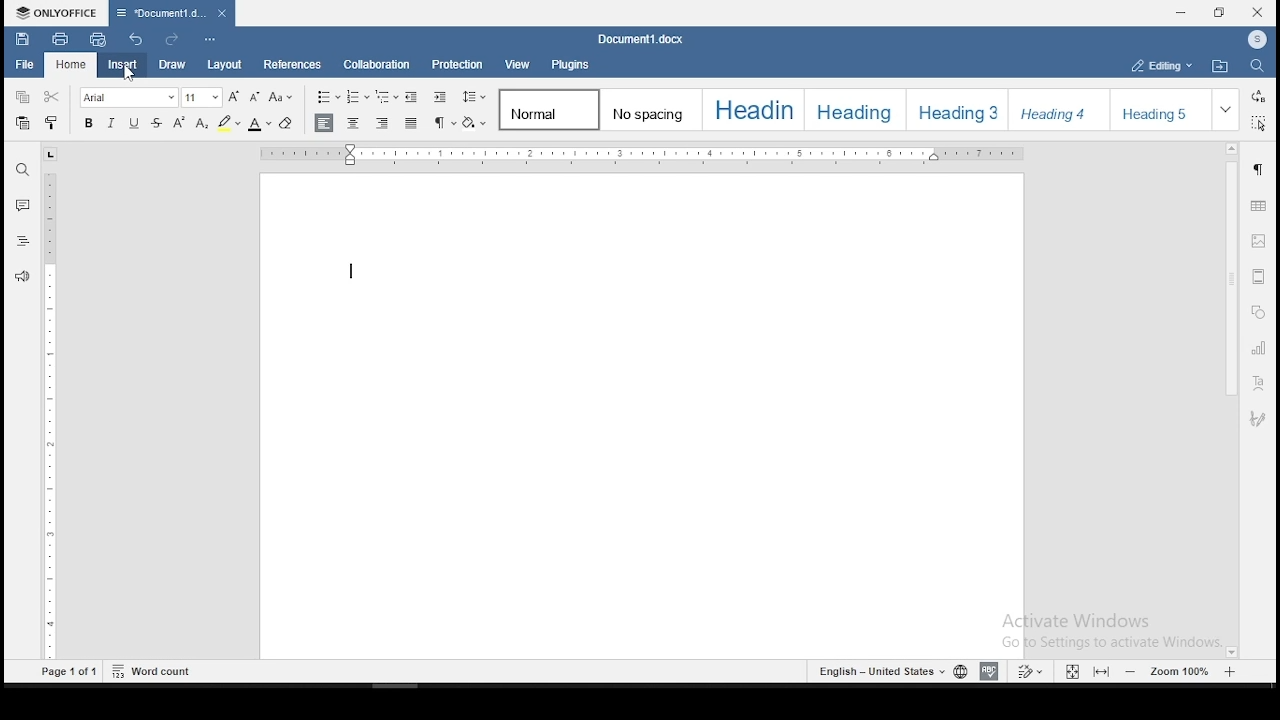 The height and width of the screenshot is (720, 1280). What do you see at coordinates (1229, 400) in the screenshot?
I see `scrollbar` at bounding box center [1229, 400].